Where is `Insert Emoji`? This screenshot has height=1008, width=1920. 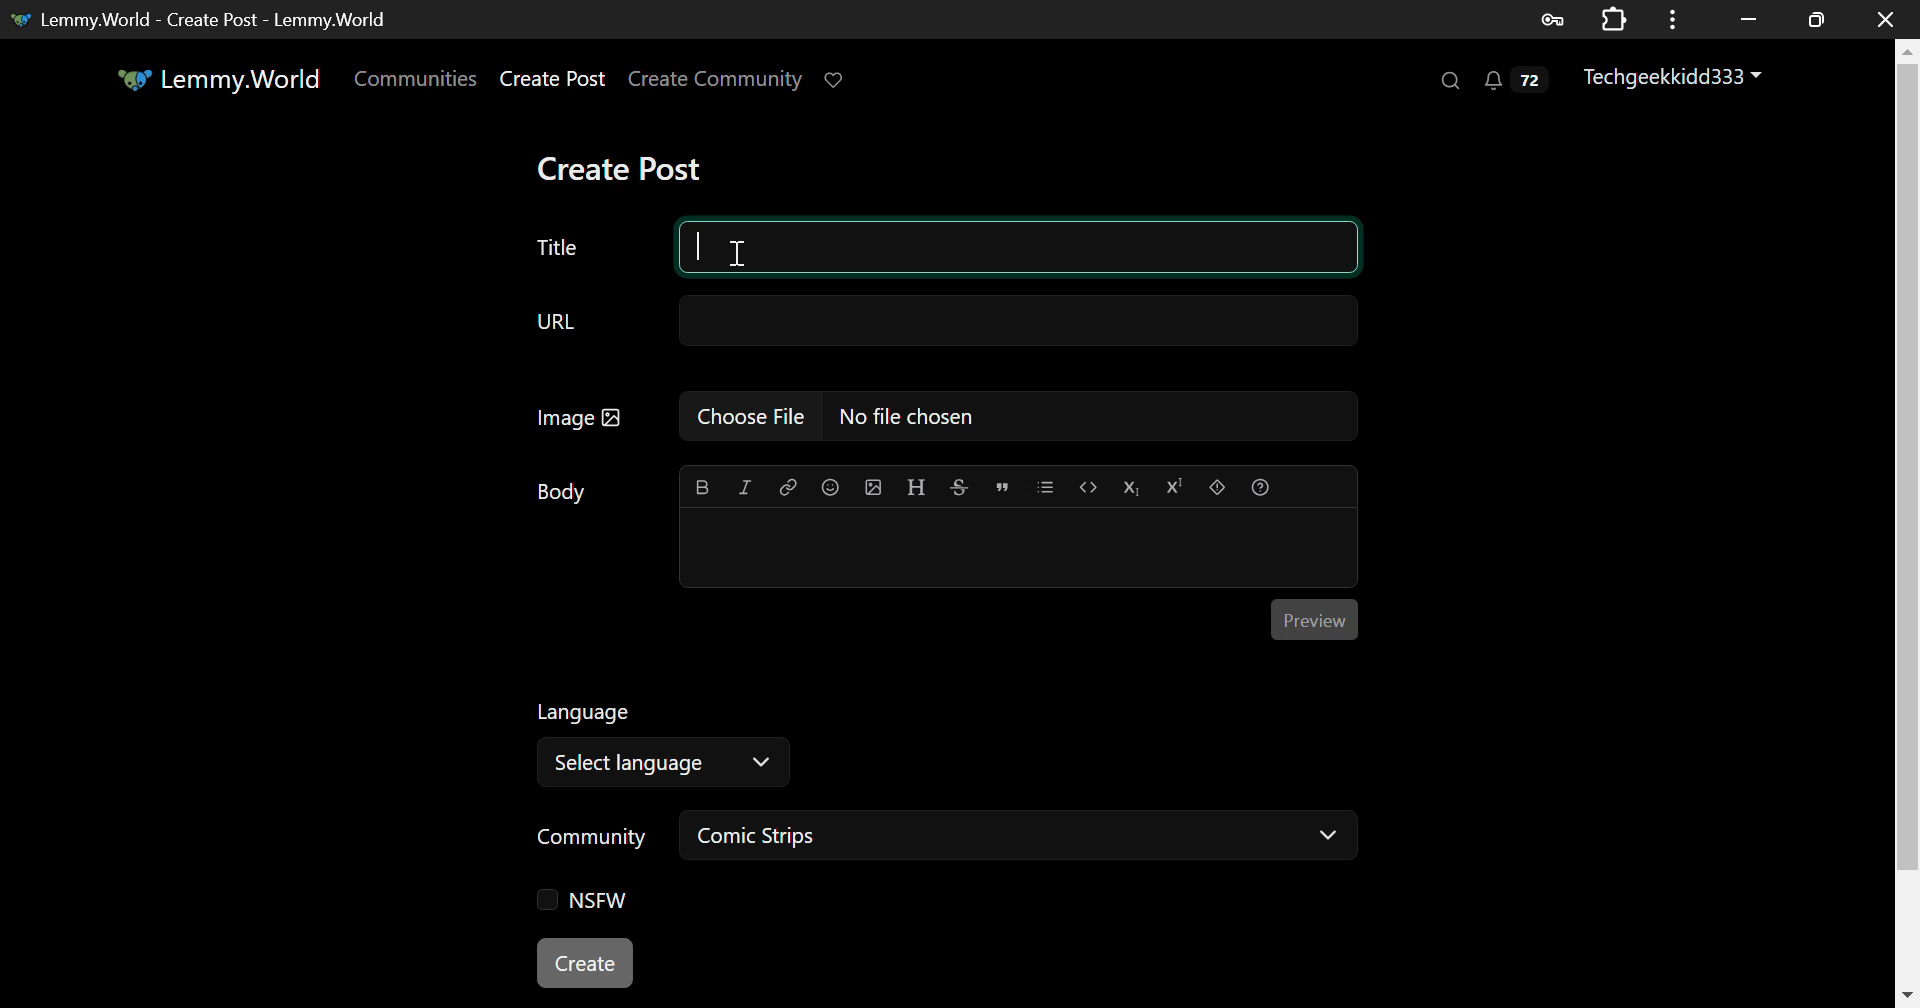 Insert Emoji is located at coordinates (829, 489).